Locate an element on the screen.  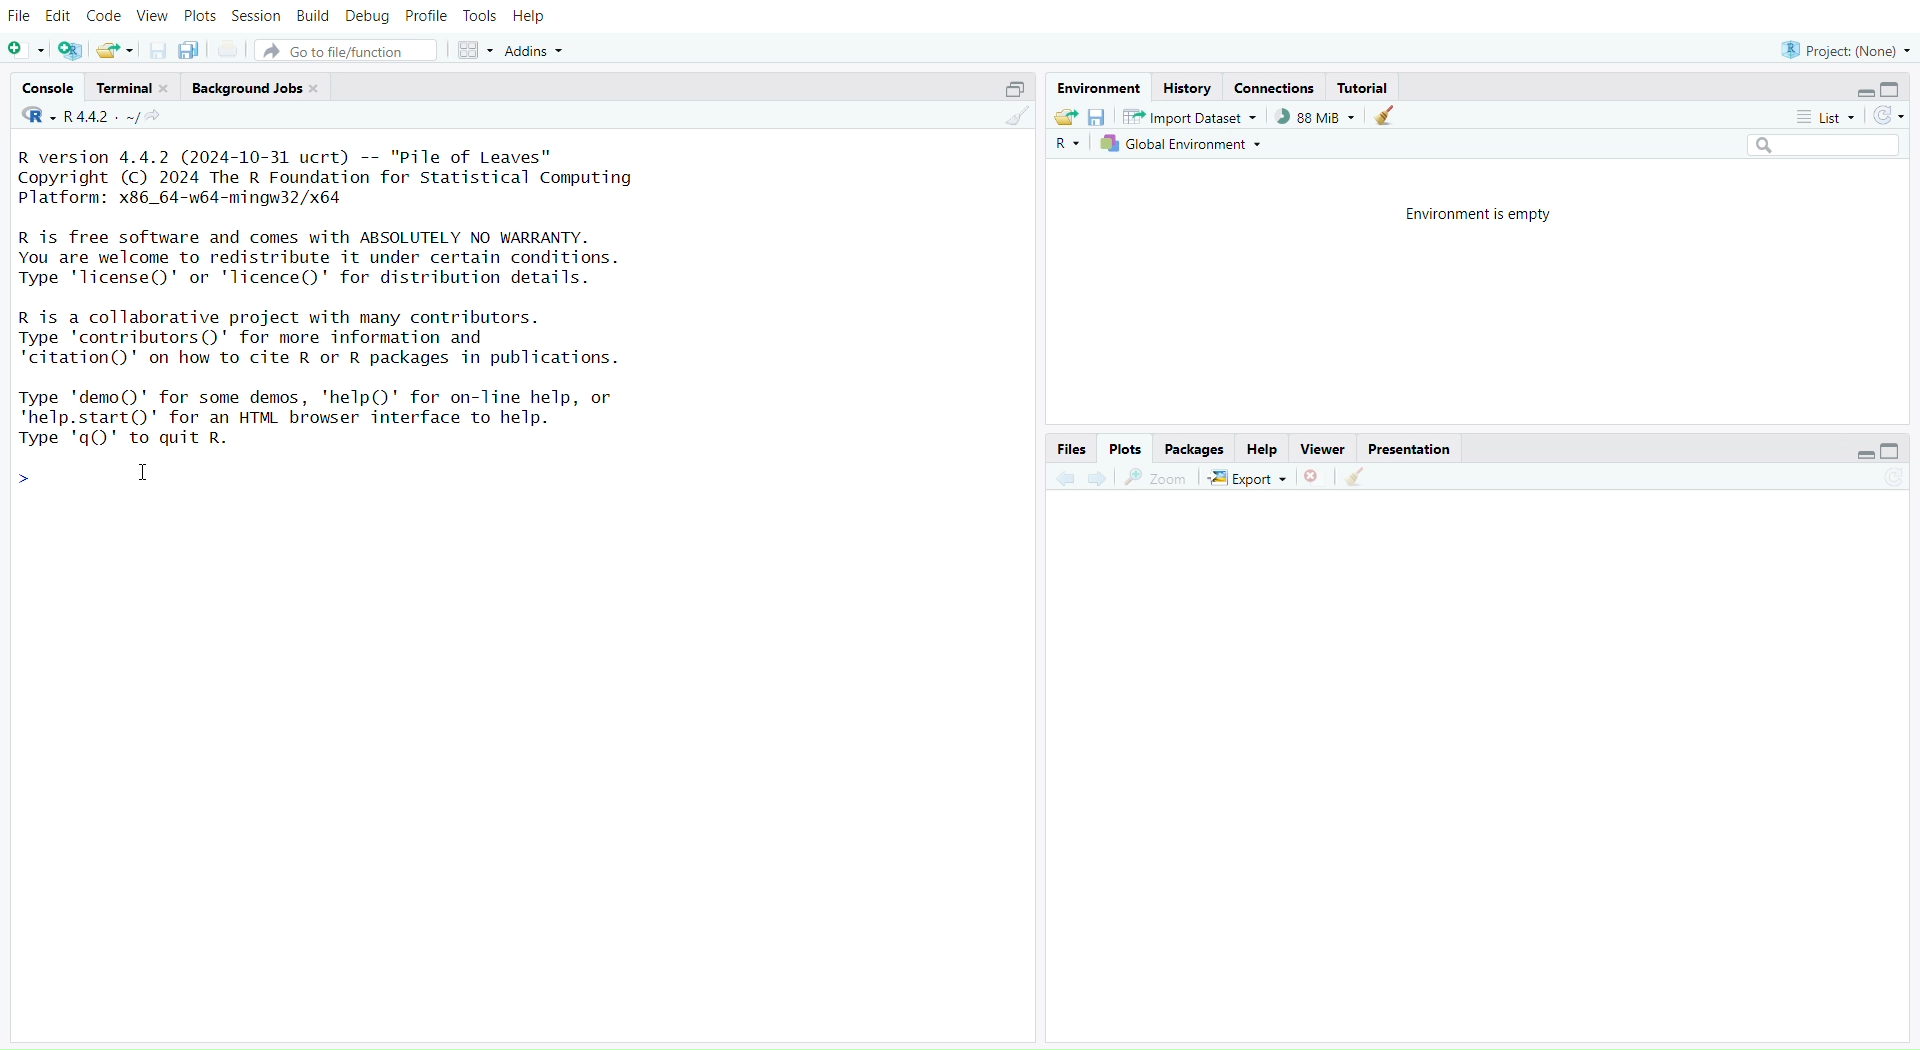
list is located at coordinates (1826, 118).